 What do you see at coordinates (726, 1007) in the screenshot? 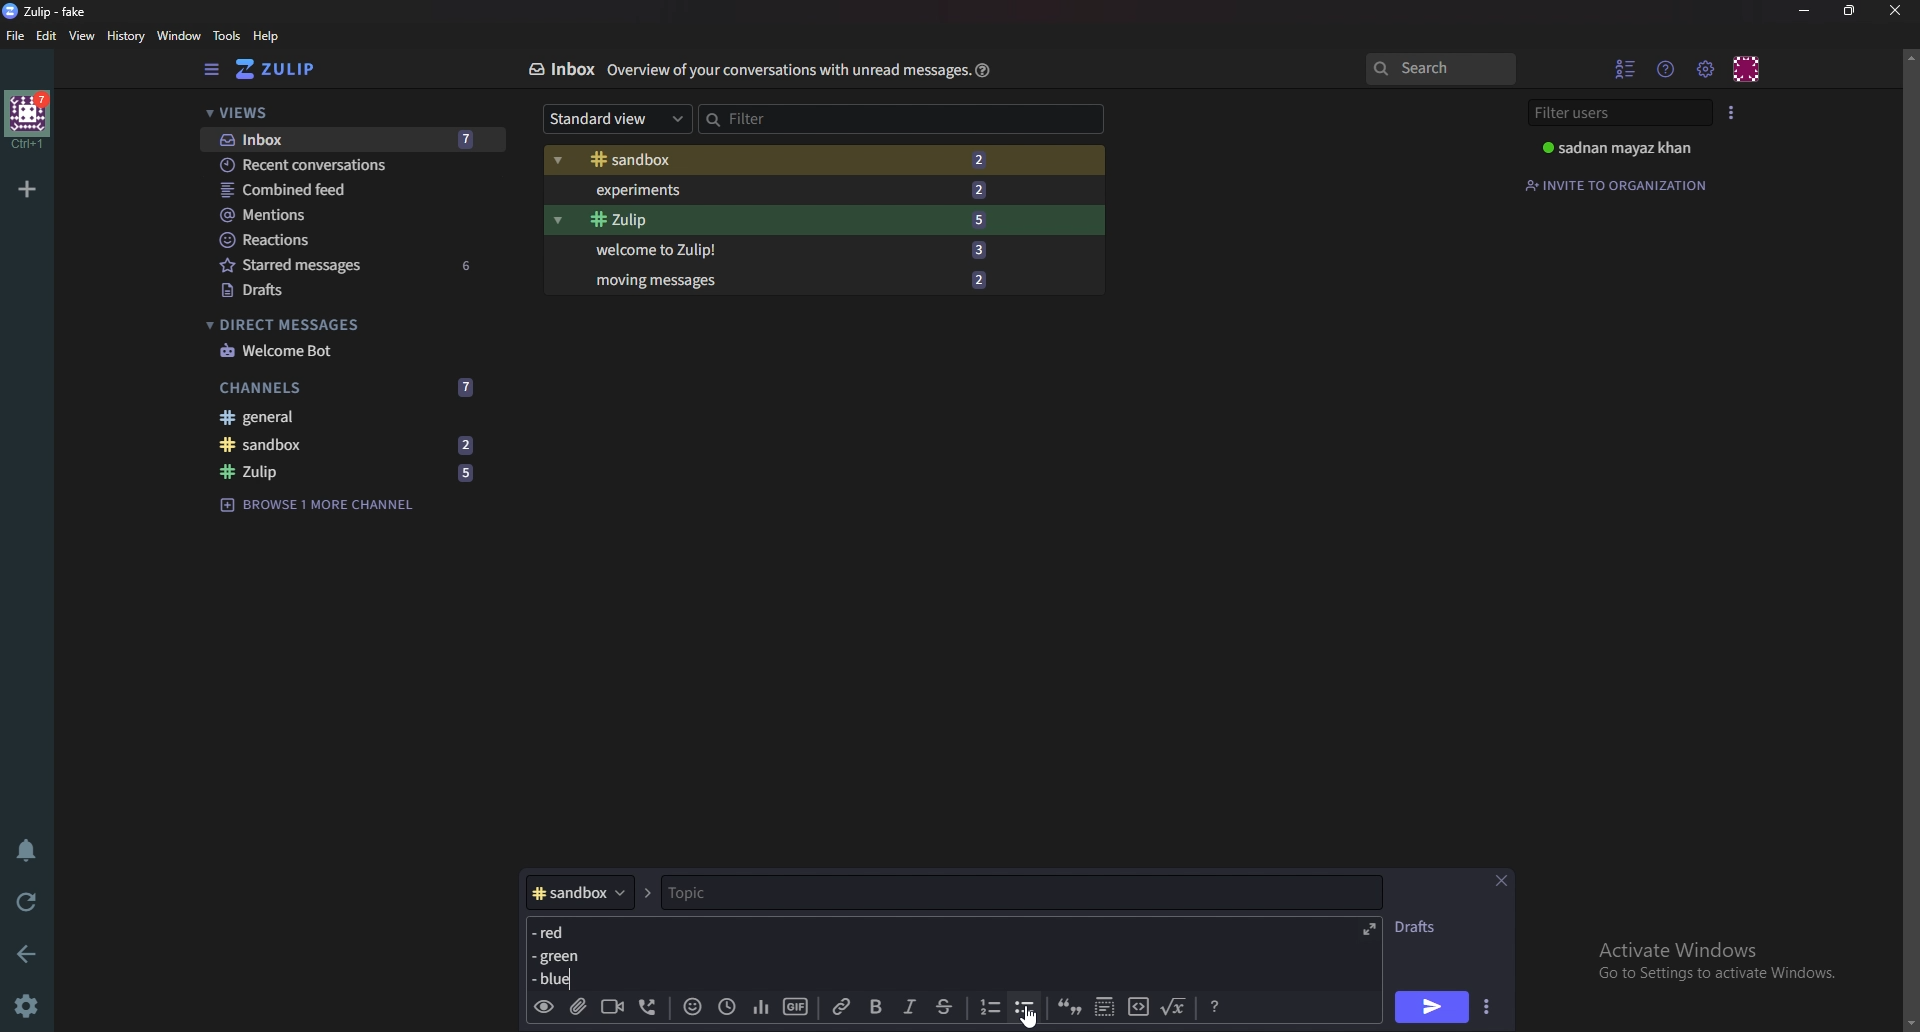
I see `Global time` at bounding box center [726, 1007].